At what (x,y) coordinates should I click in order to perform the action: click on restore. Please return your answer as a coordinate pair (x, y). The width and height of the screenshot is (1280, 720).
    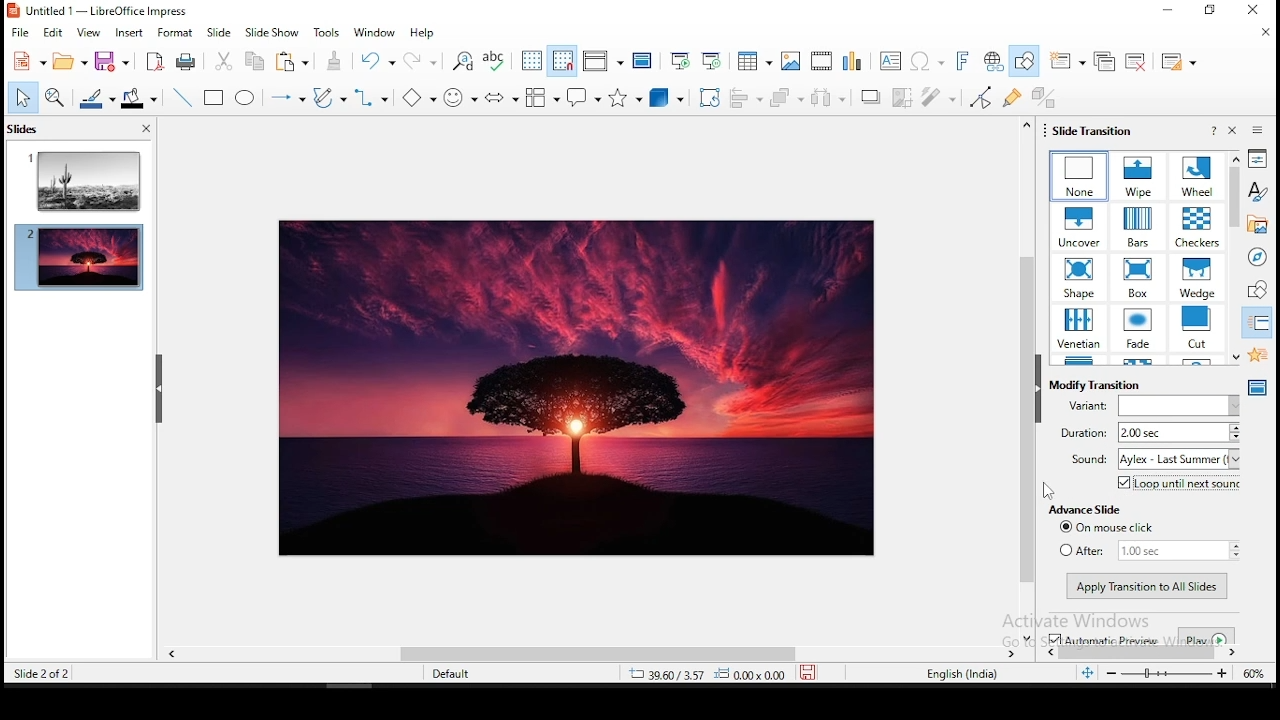
    Looking at the image, I should click on (1207, 11).